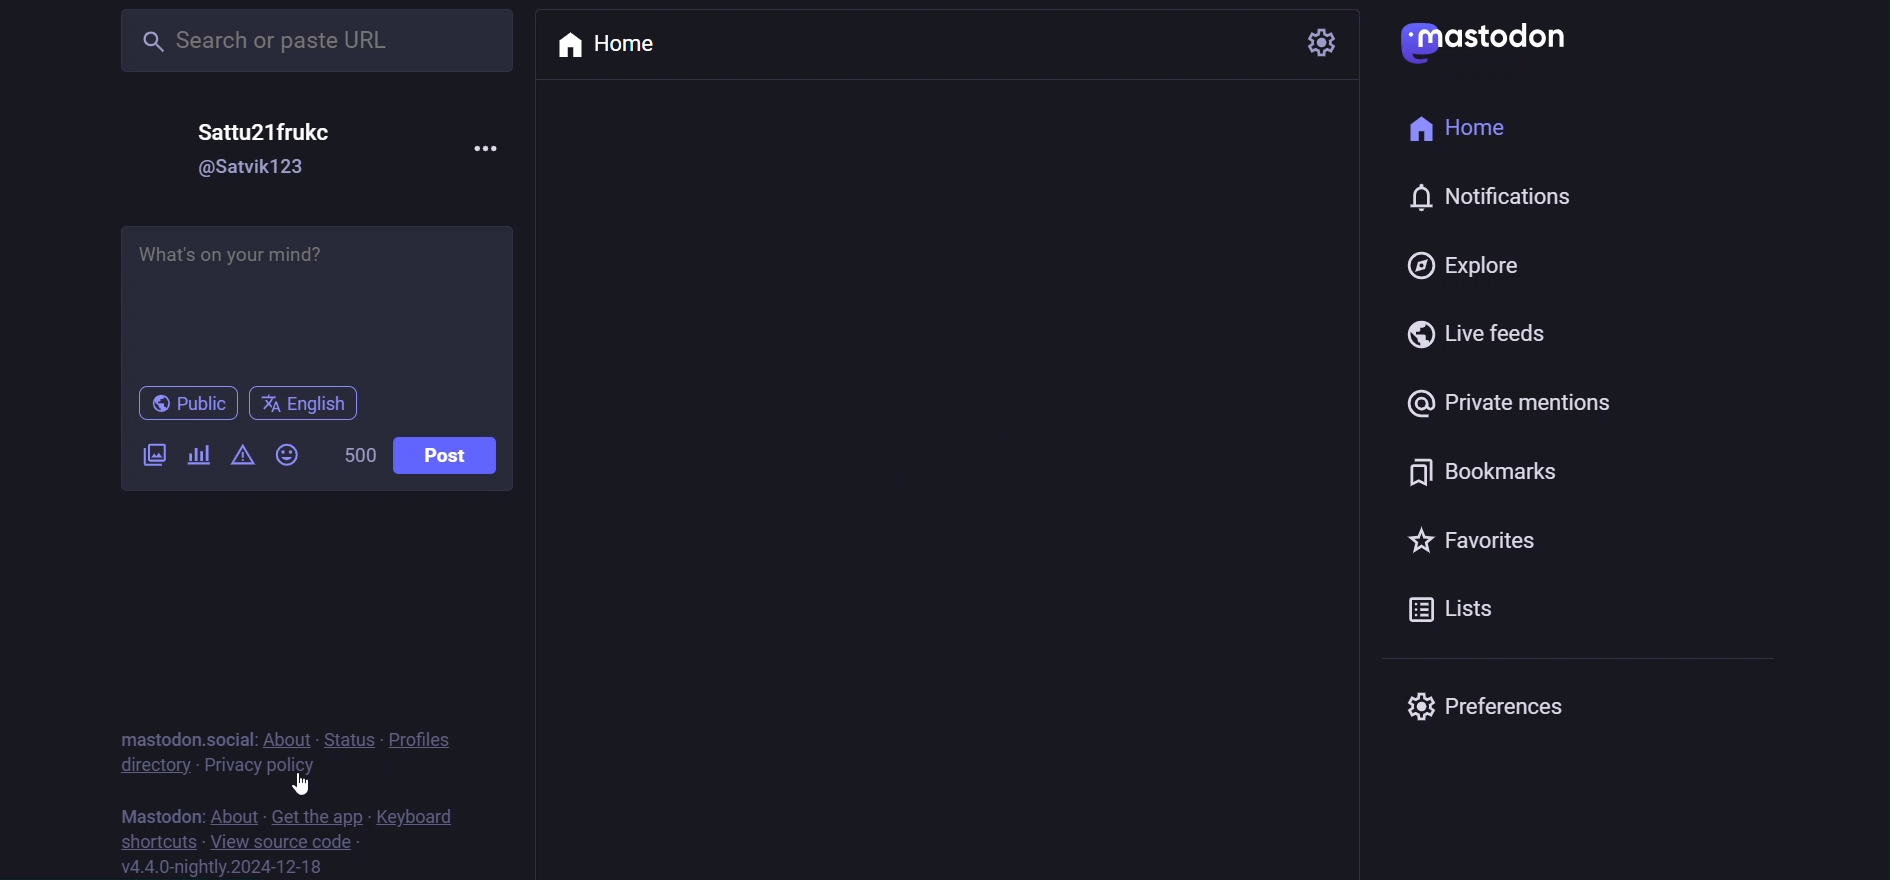  What do you see at coordinates (348, 730) in the screenshot?
I see `status` at bounding box center [348, 730].